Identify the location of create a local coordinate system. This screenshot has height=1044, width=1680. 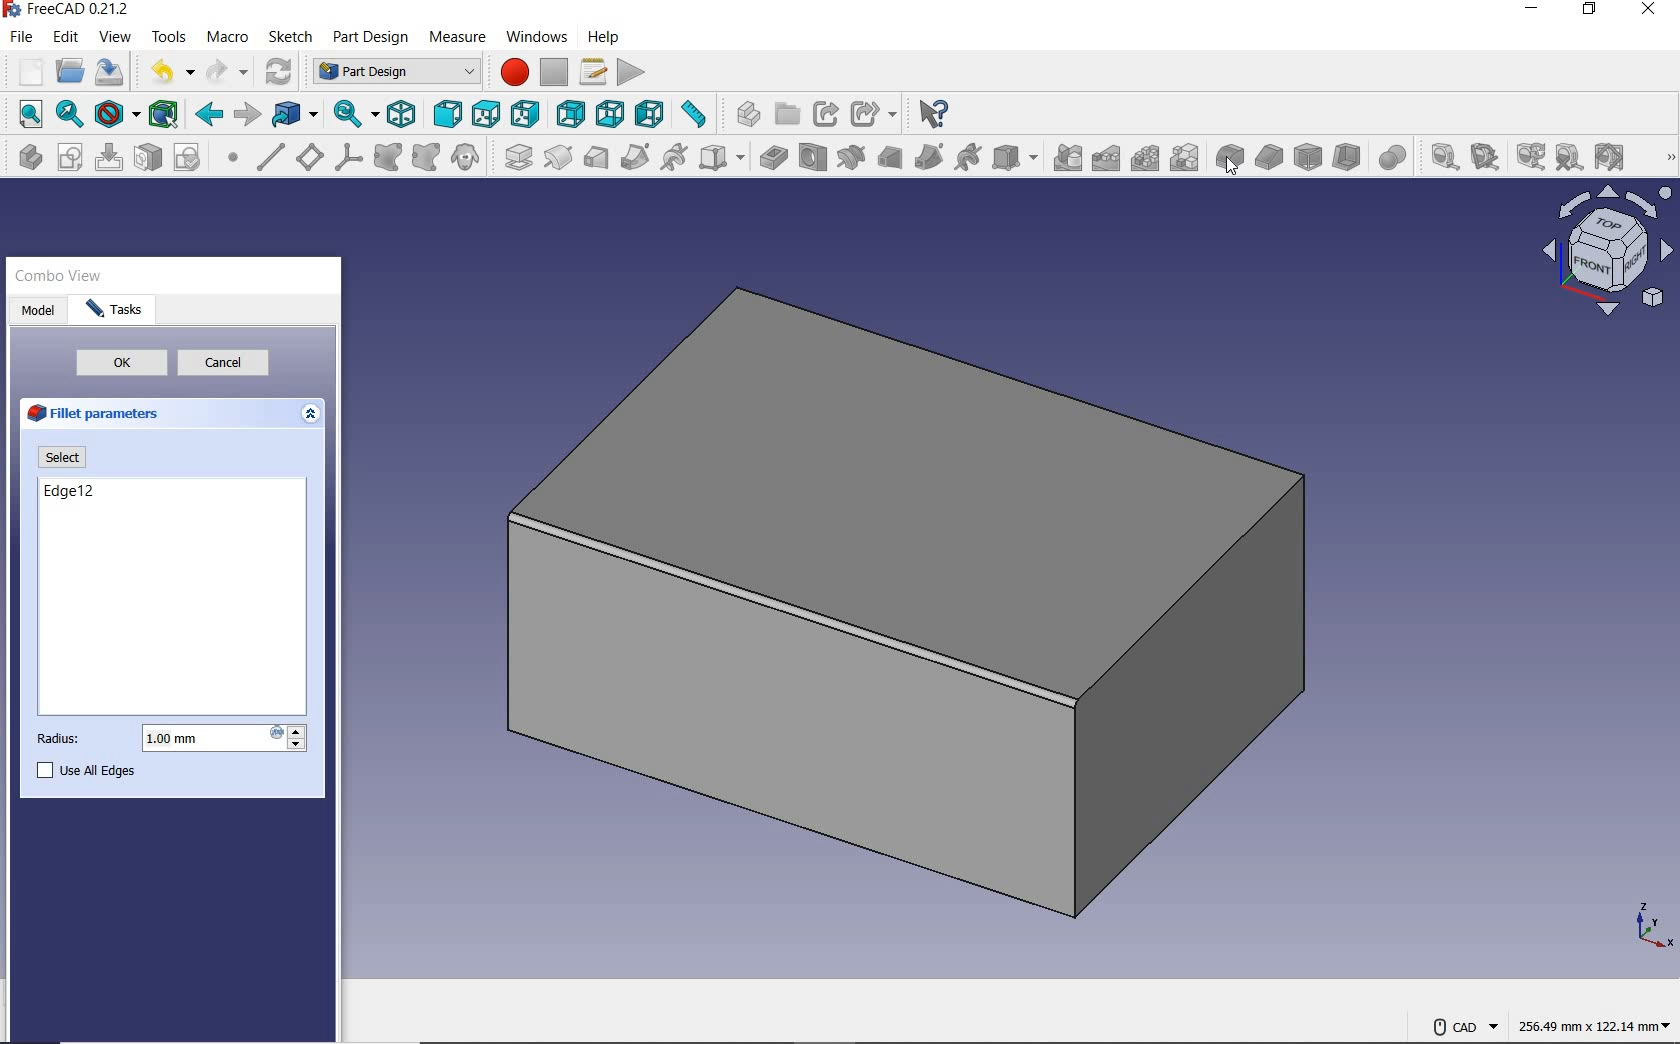
(345, 157).